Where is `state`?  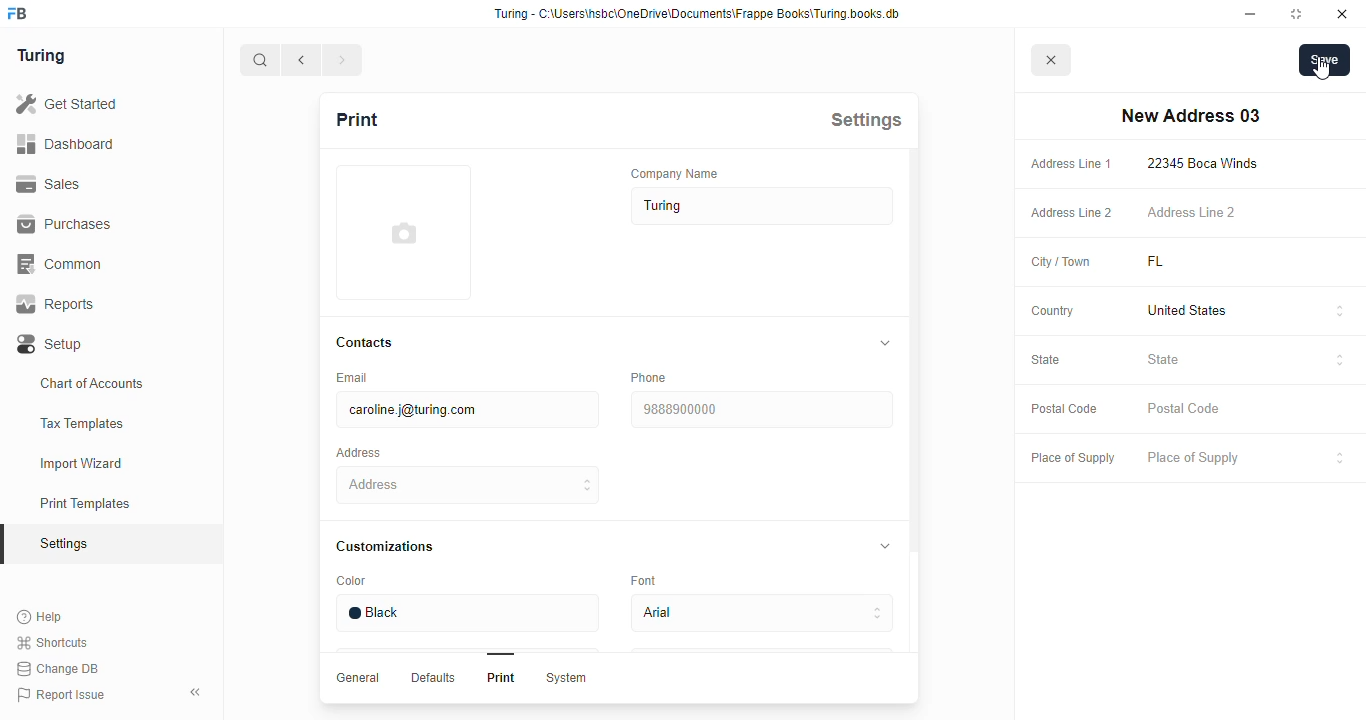
state is located at coordinates (1046, 359).